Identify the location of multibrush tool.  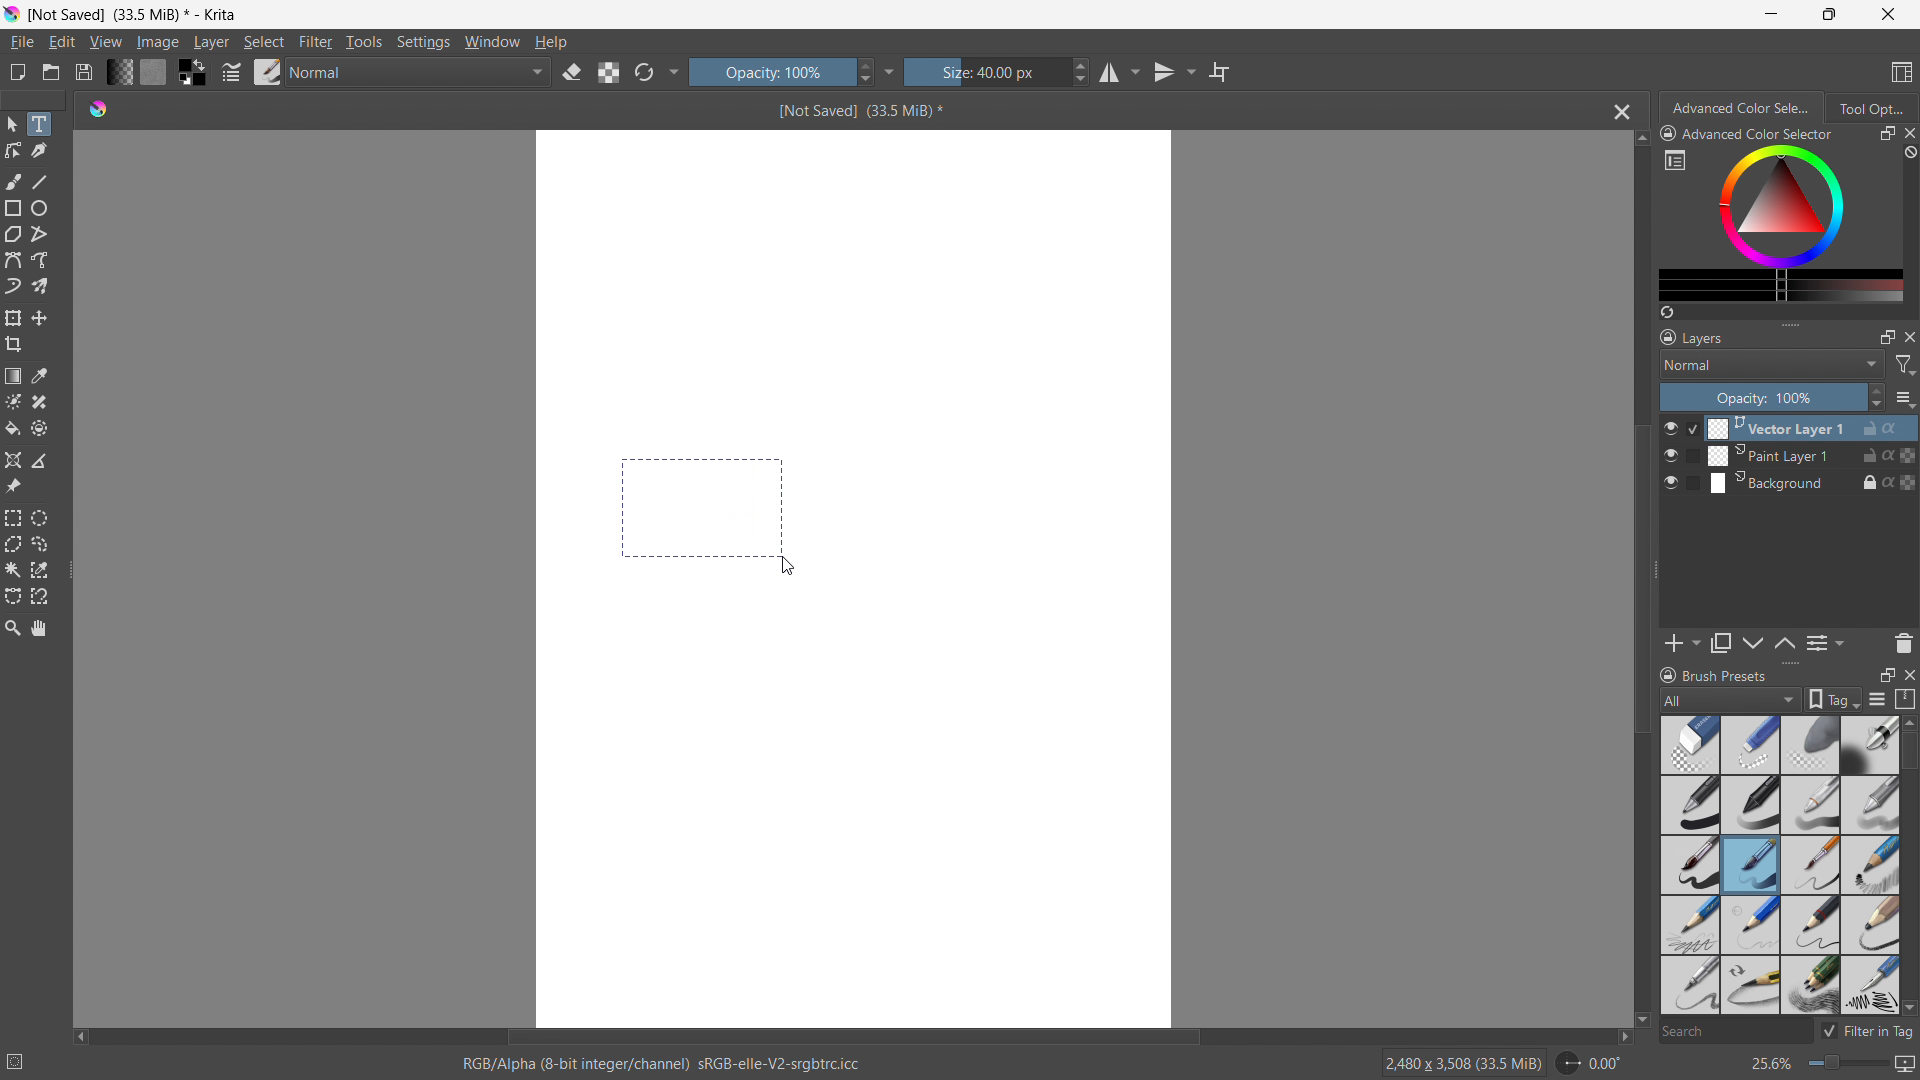
(40, 286).